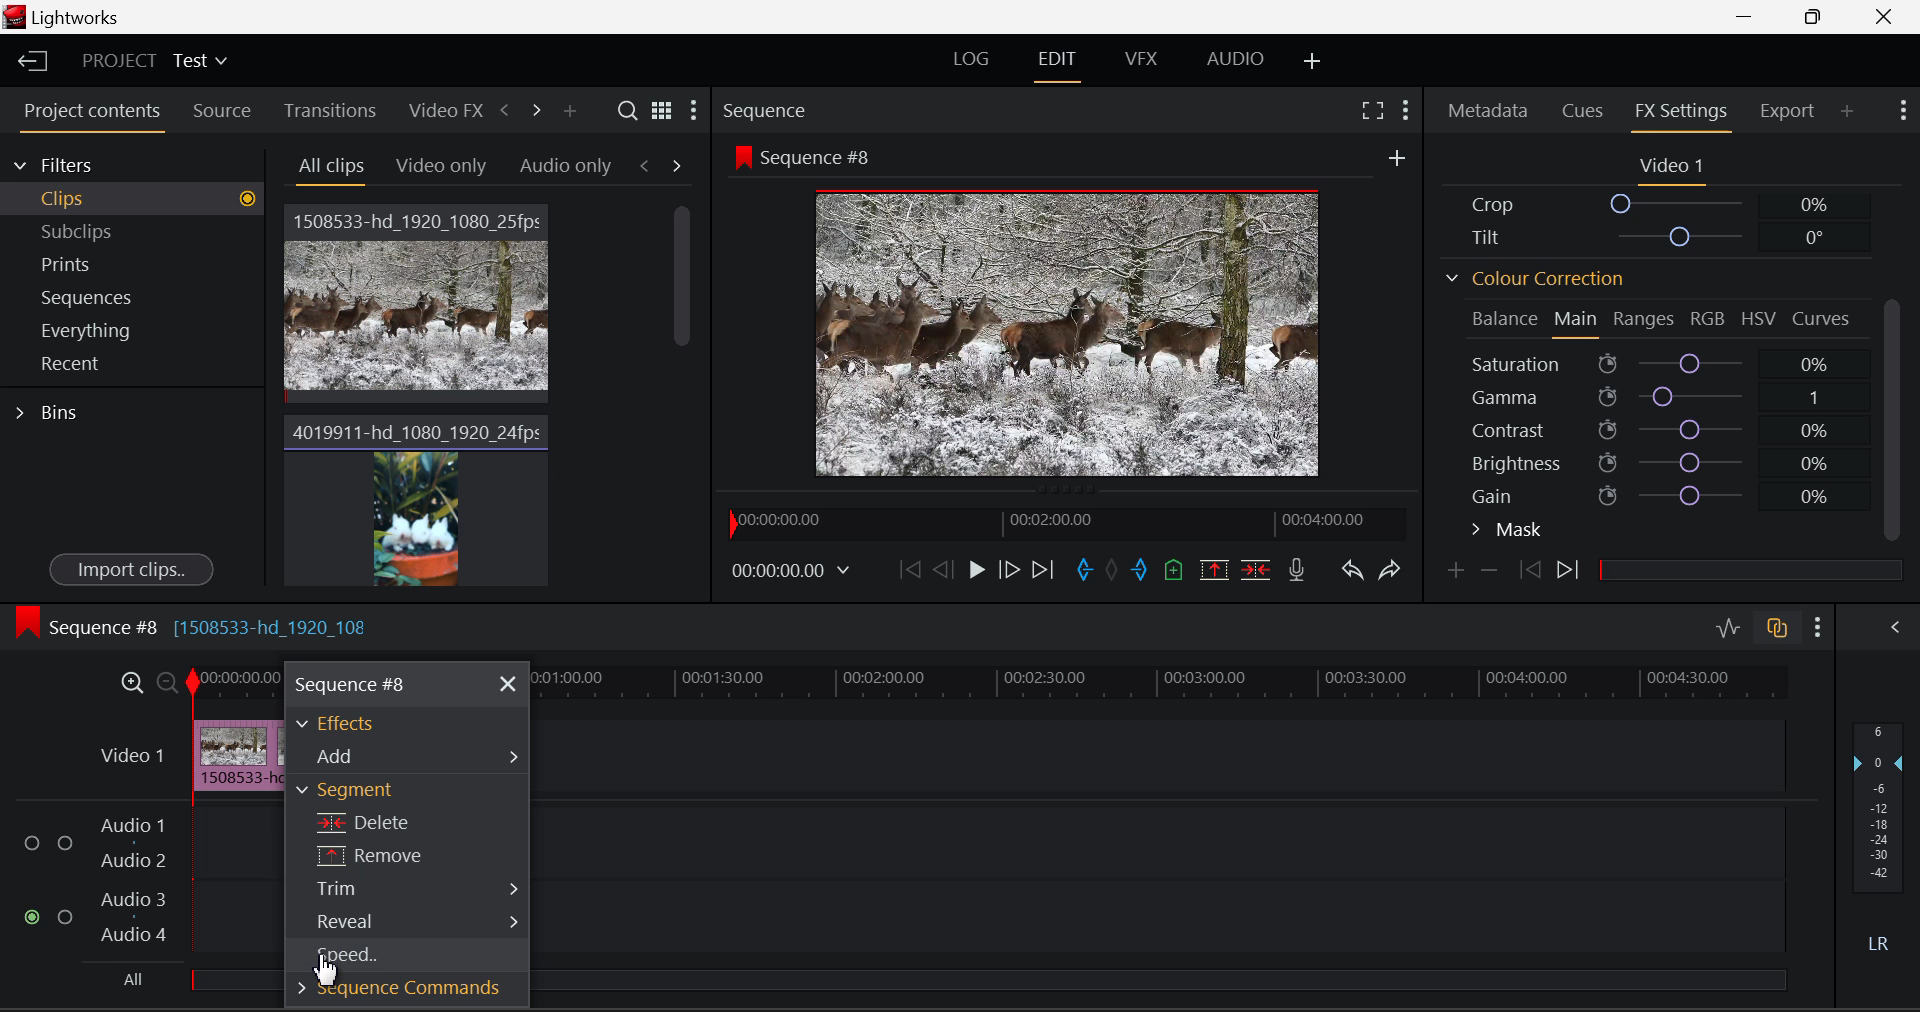  I want to click on Video Timeline, so click(125, 758).